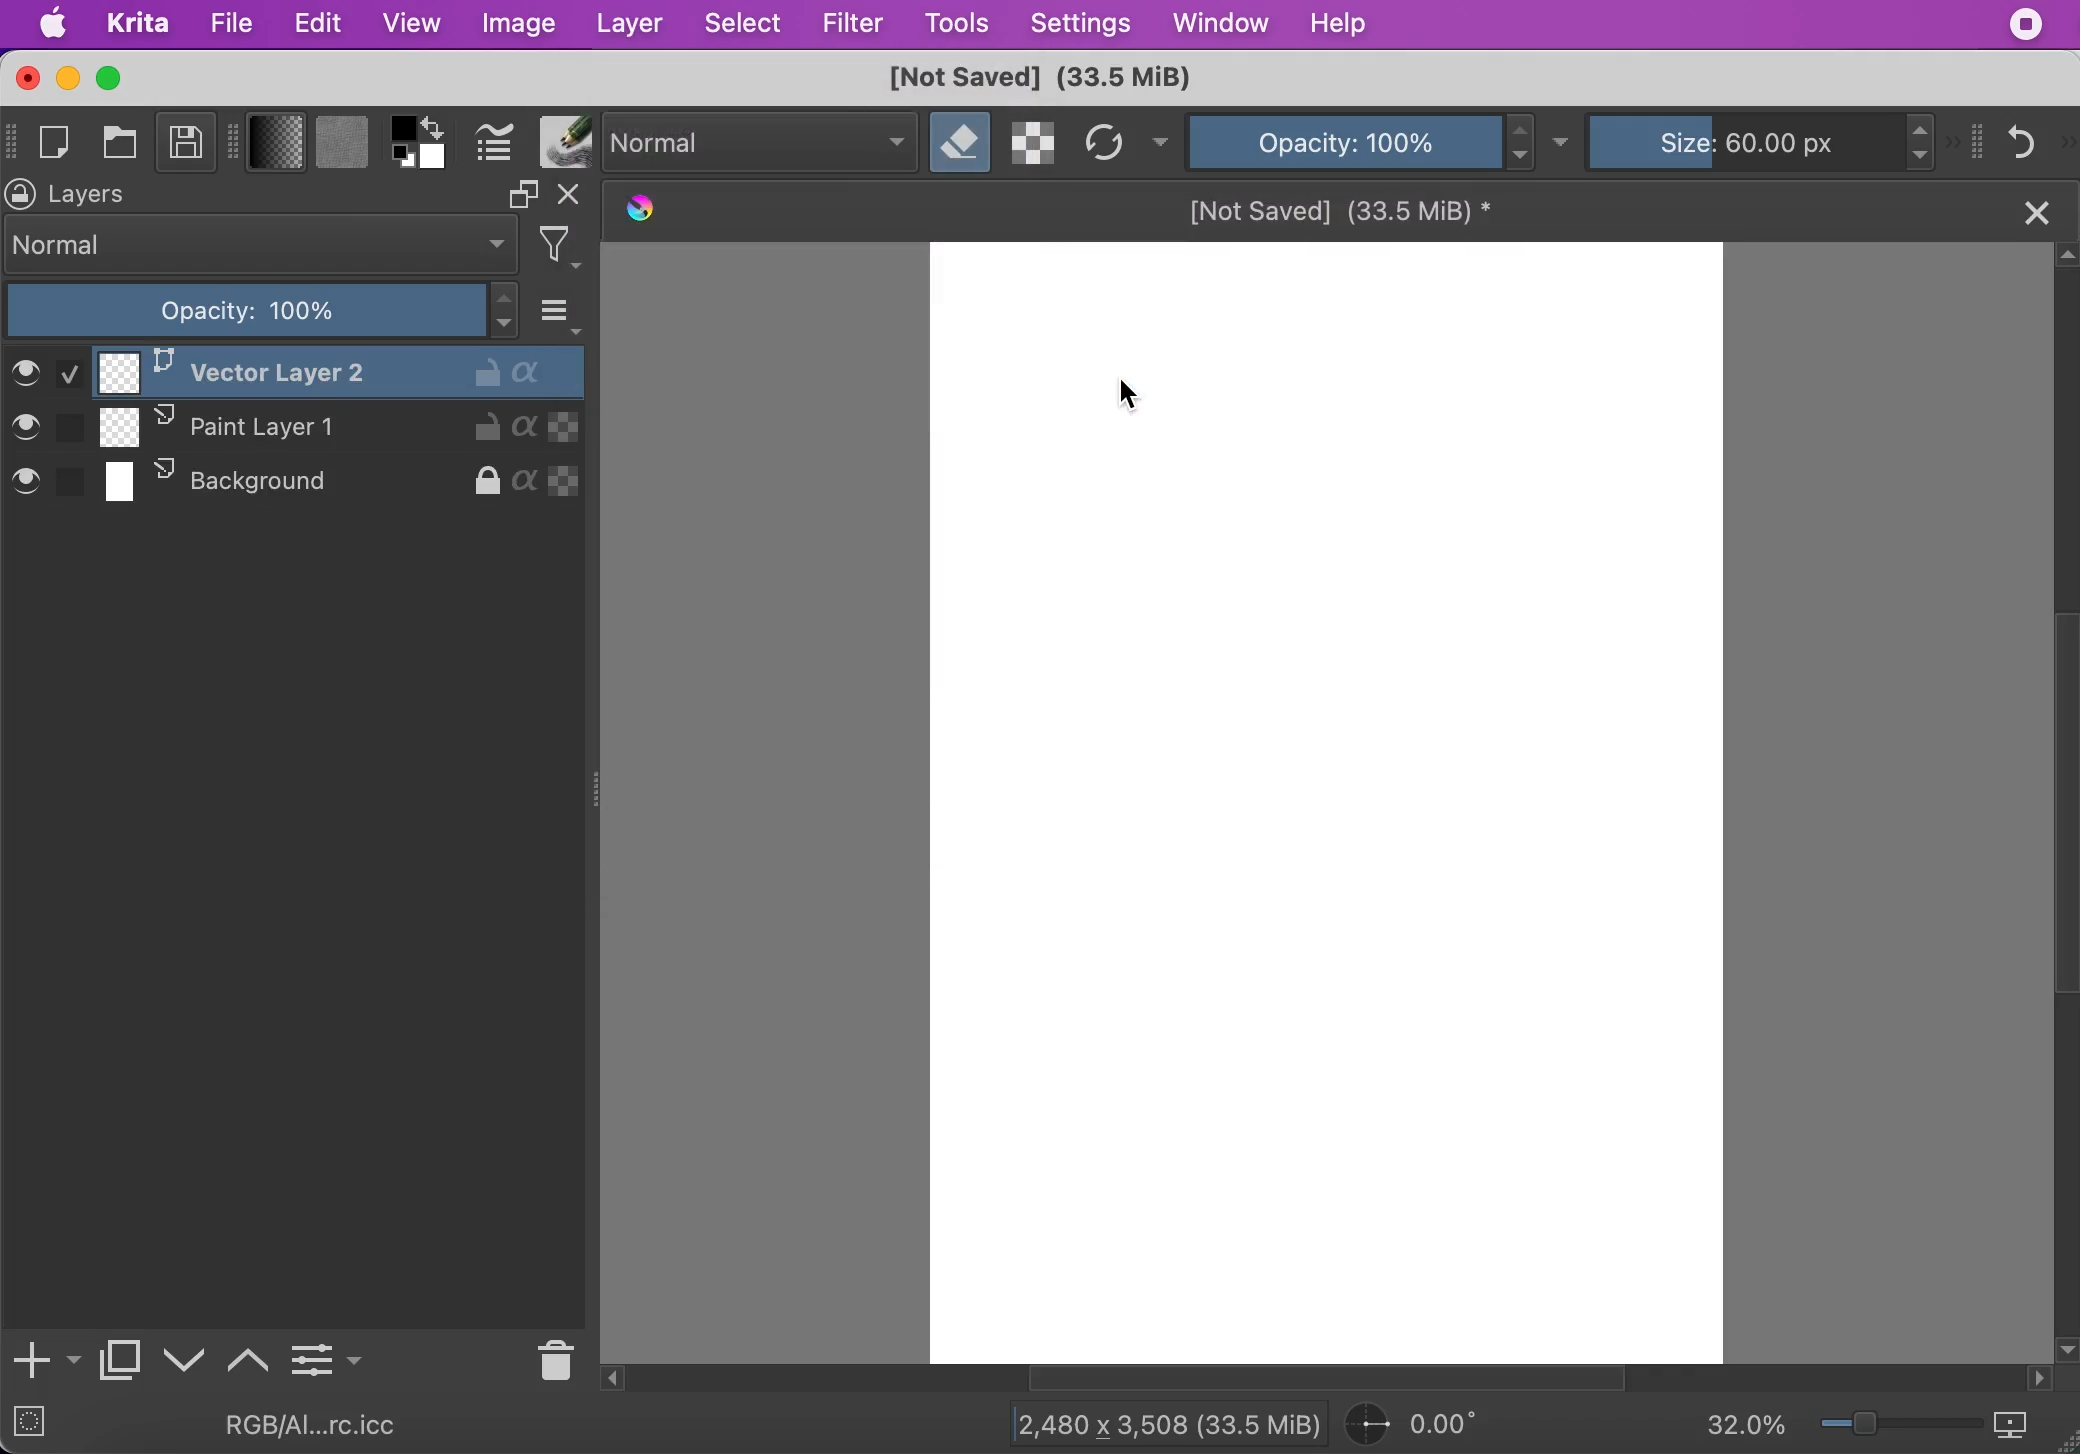  Describe the element at coordinates (112, 78) in the screenshot. I see `maximize` at that location.